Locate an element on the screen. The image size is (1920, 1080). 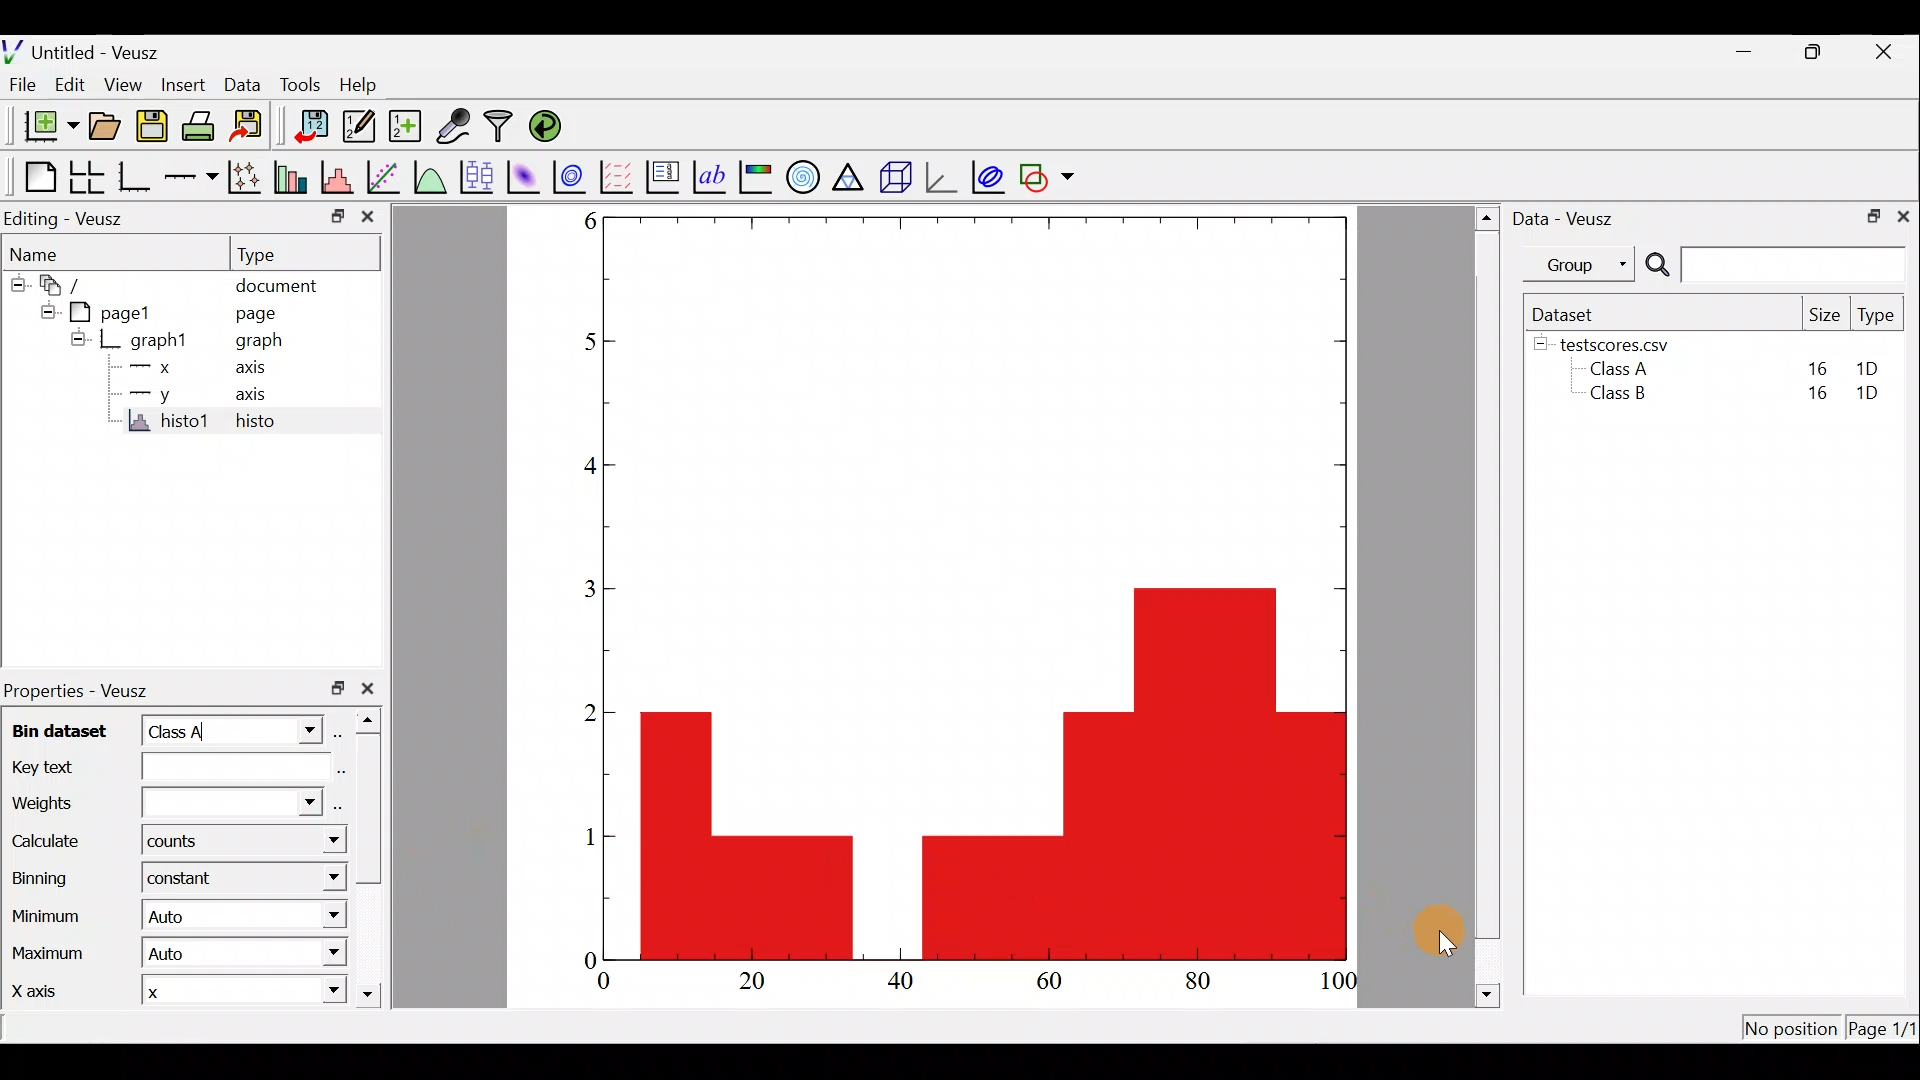
16 is located at coordinates (1817, 366).